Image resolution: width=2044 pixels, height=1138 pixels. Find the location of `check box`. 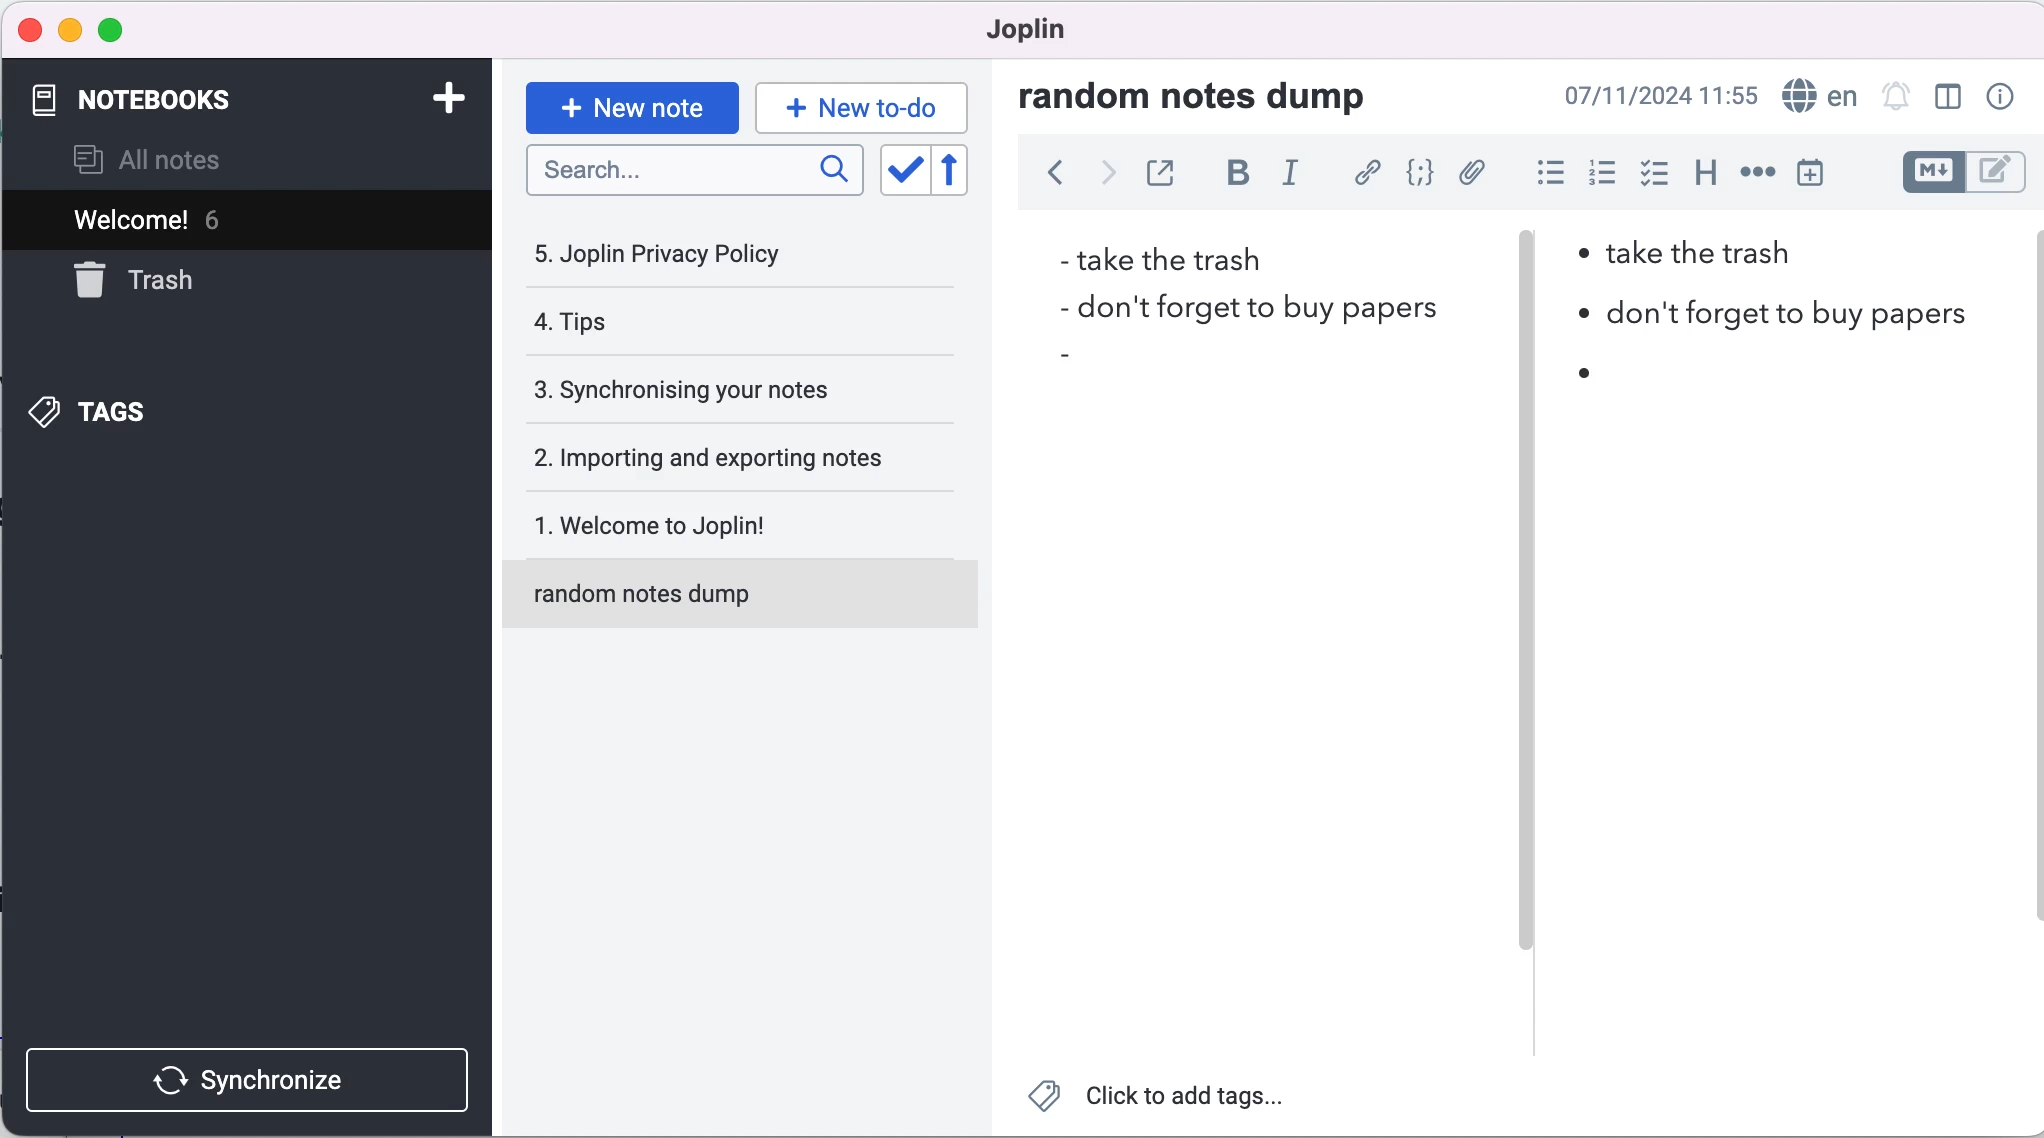

check box is located at coordinates (1649, 173).